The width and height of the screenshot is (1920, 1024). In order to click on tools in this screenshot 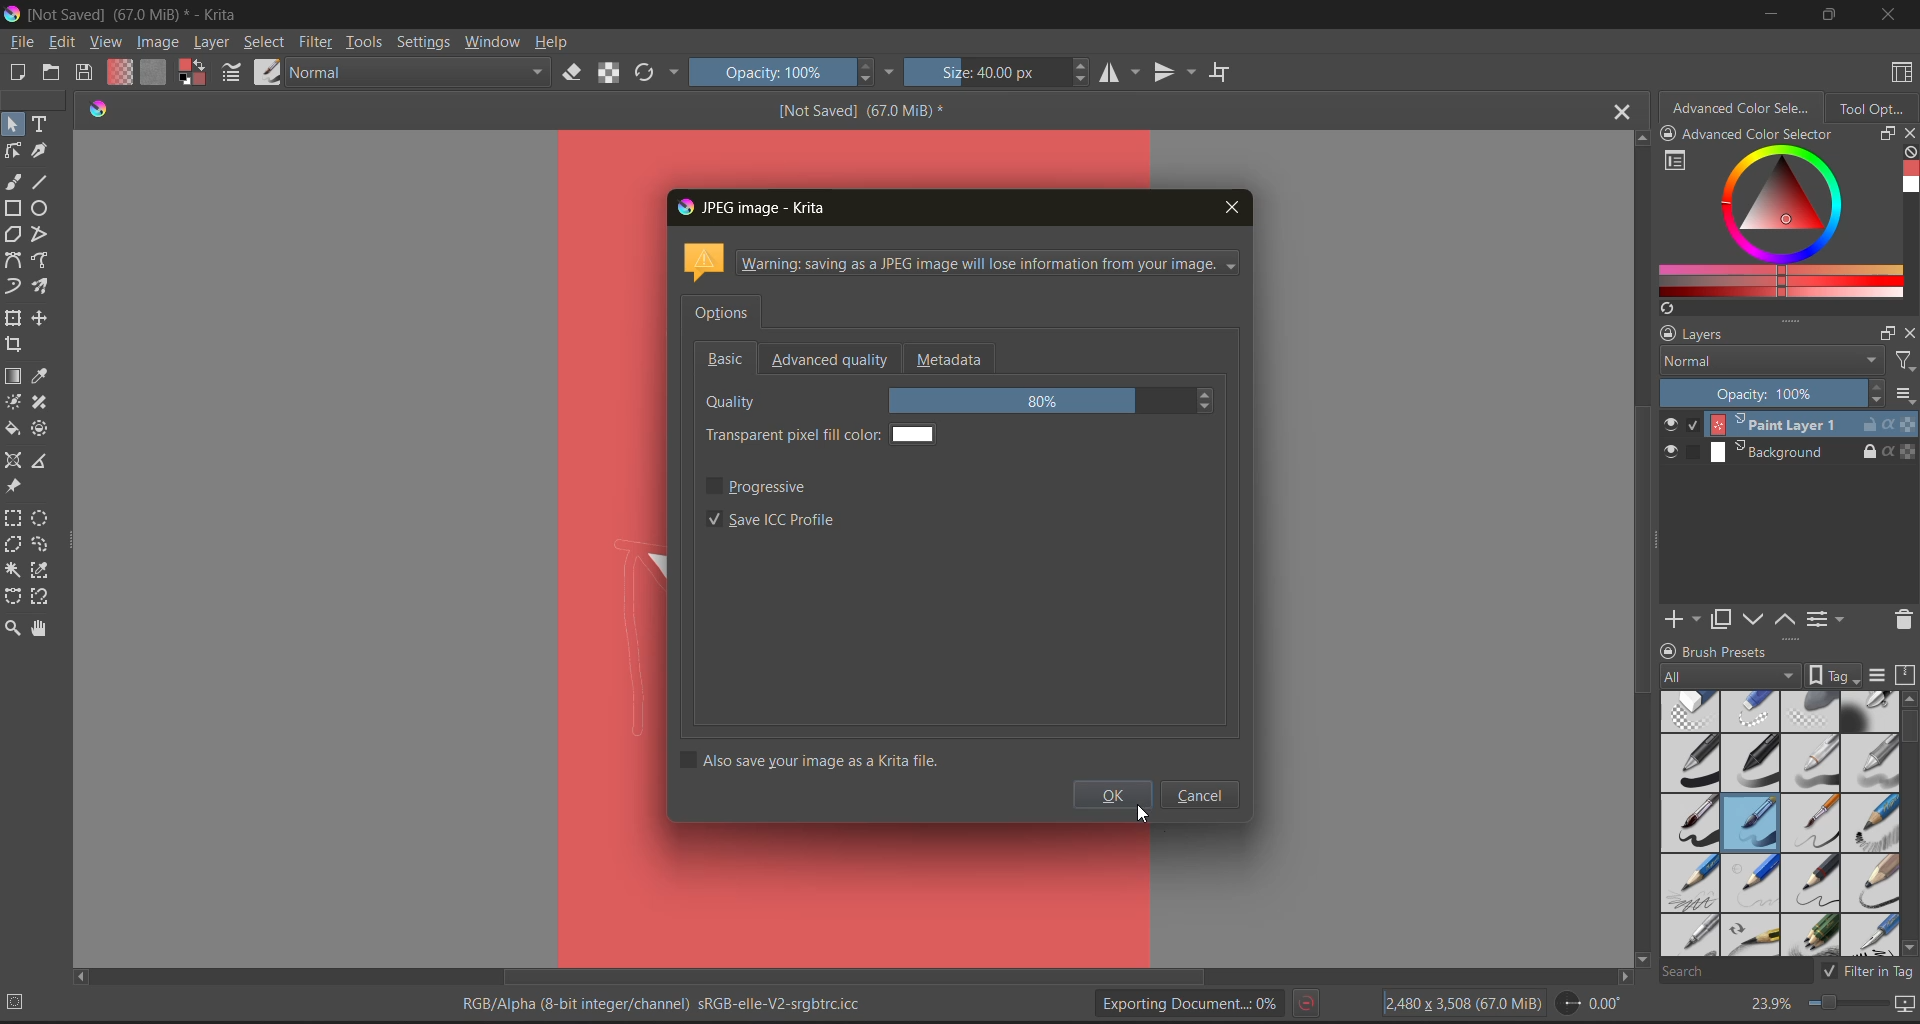, I will do `click(12, 287)`.